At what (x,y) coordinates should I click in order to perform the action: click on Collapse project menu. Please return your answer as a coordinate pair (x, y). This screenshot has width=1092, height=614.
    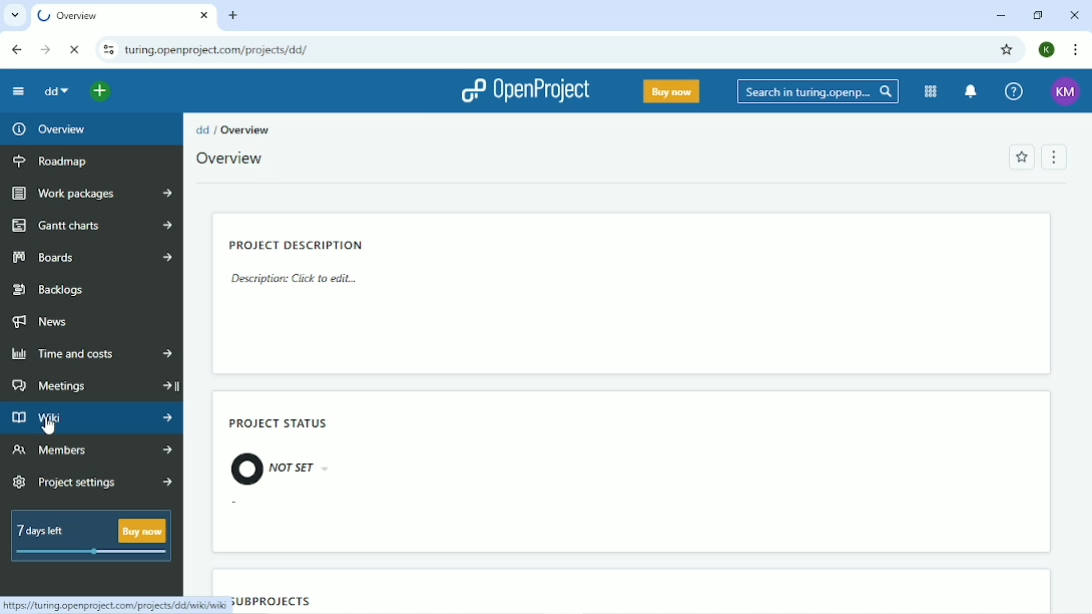
    Looking at the image, I should click on (17, 93).